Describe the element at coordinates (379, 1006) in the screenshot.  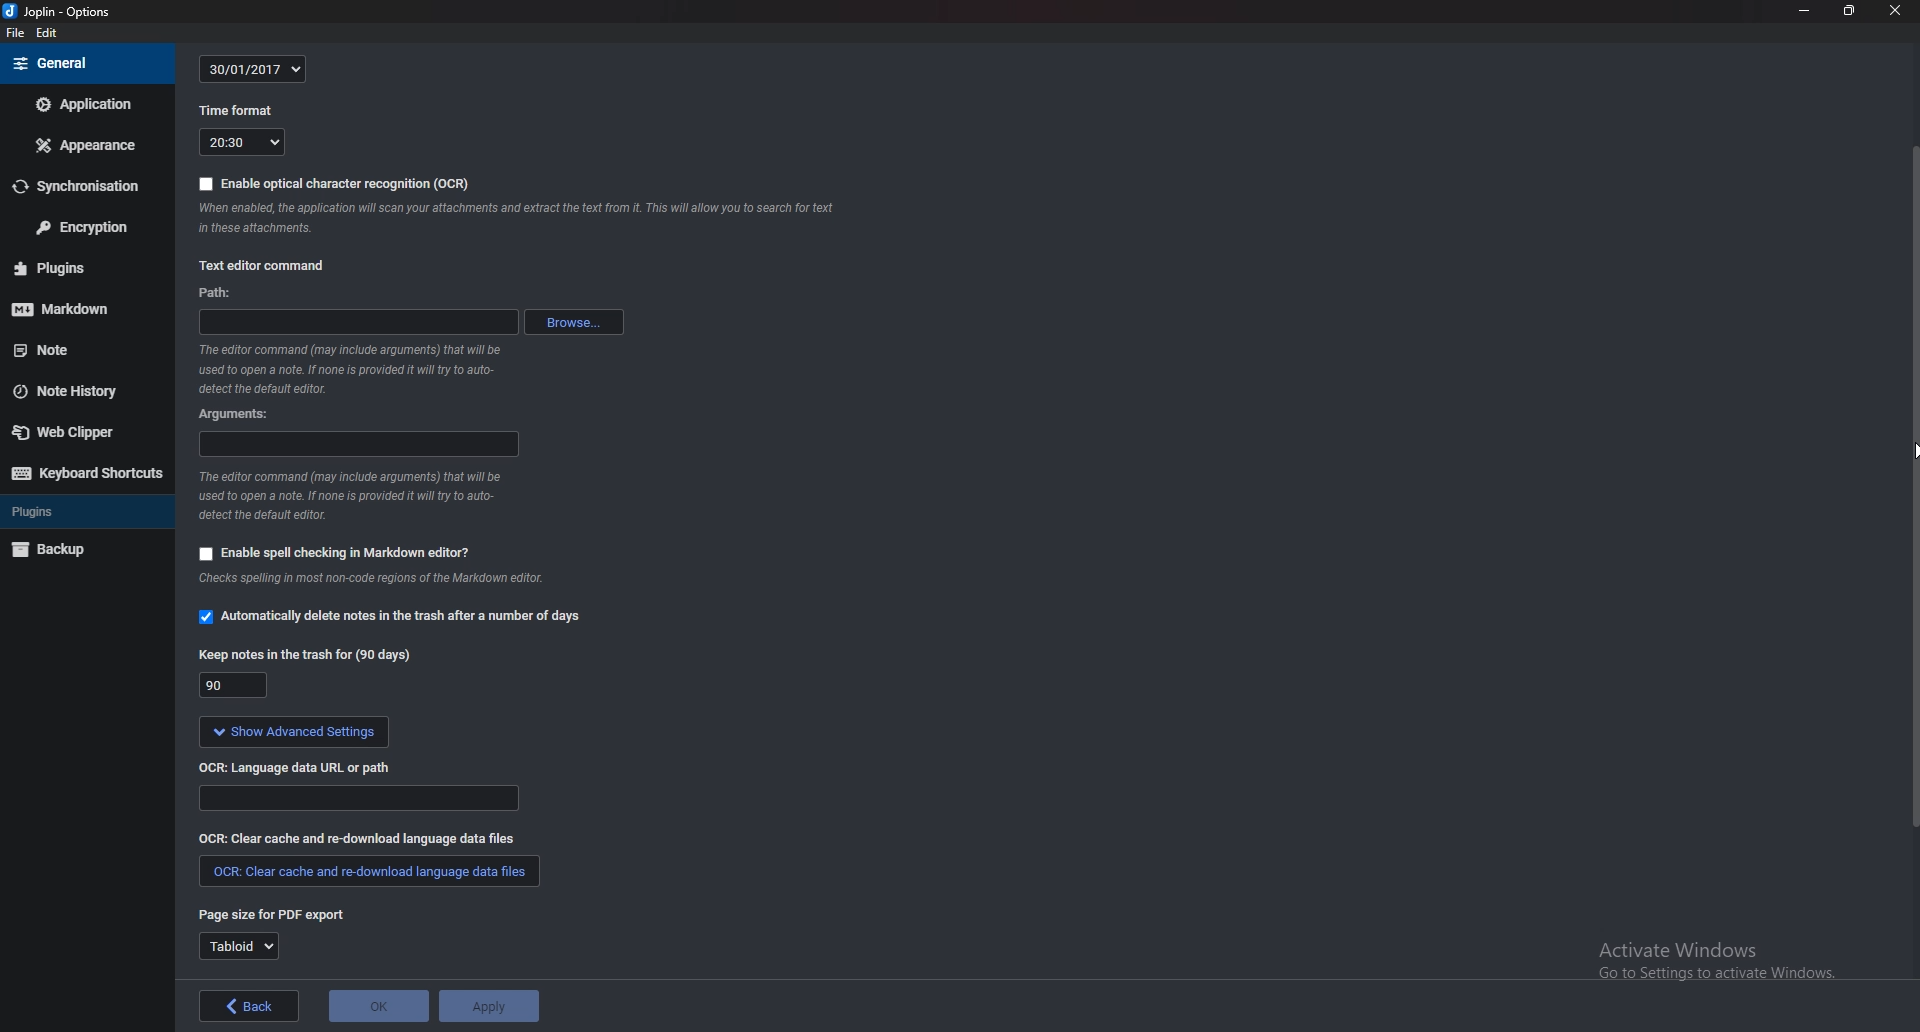
I see `OK` at that location.